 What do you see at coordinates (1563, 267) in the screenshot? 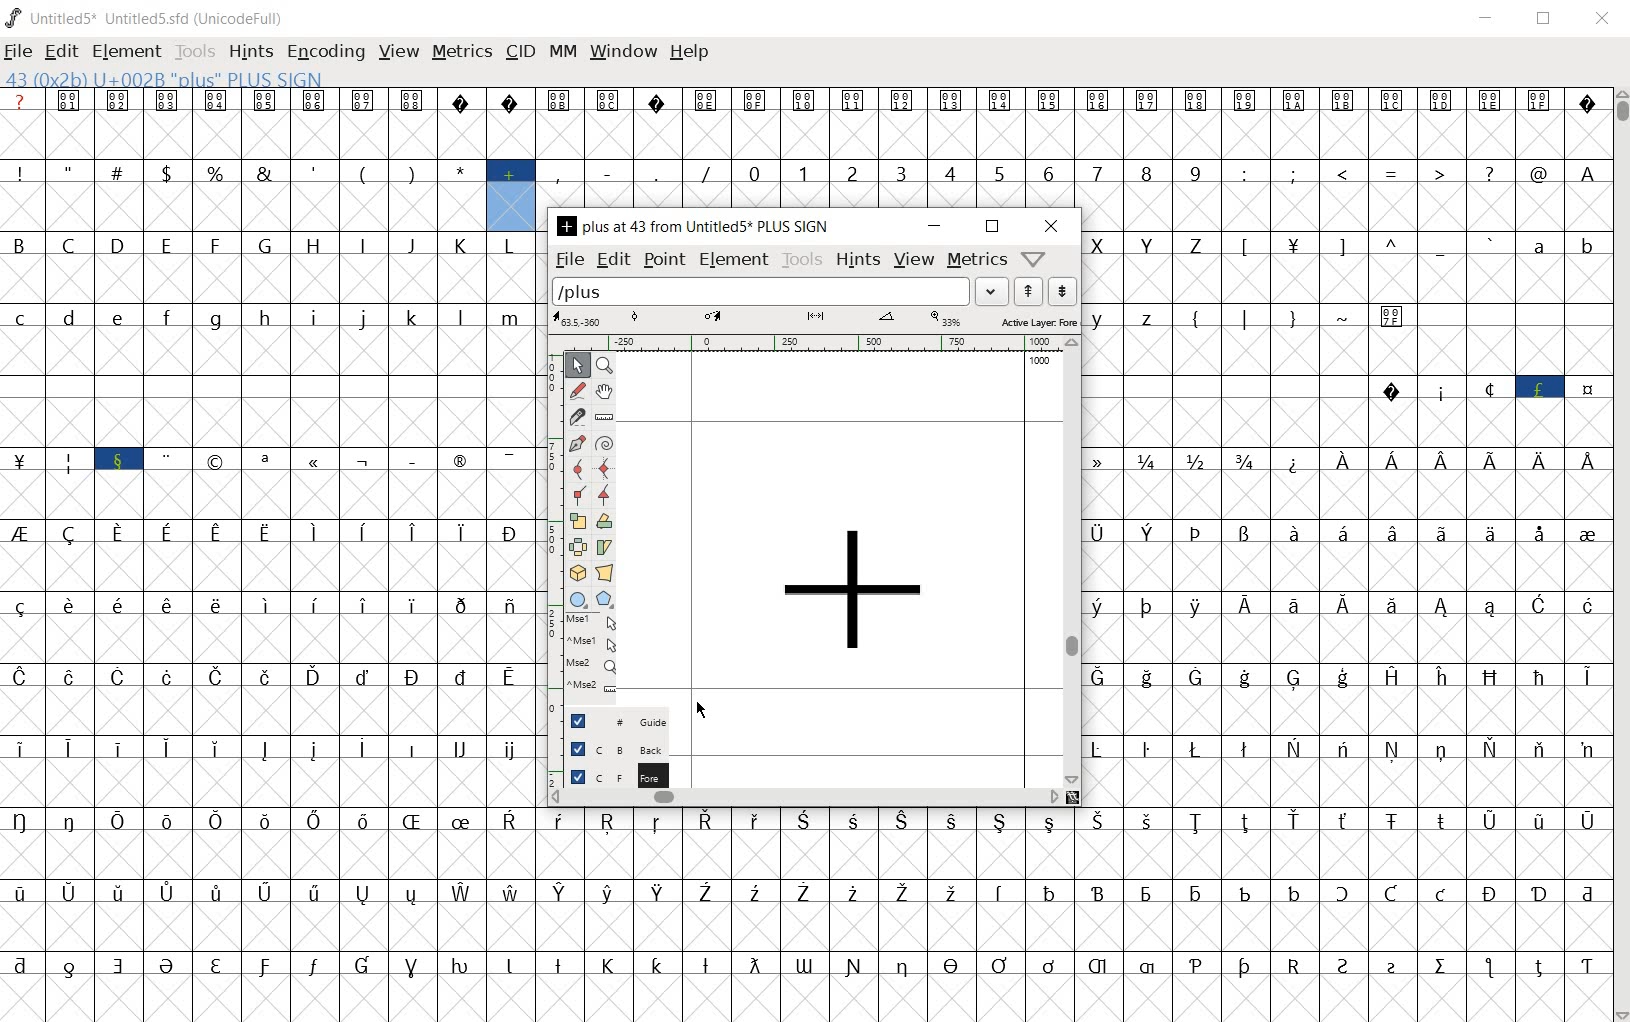
I see `alphabet` at bounding box center [1563, 267].